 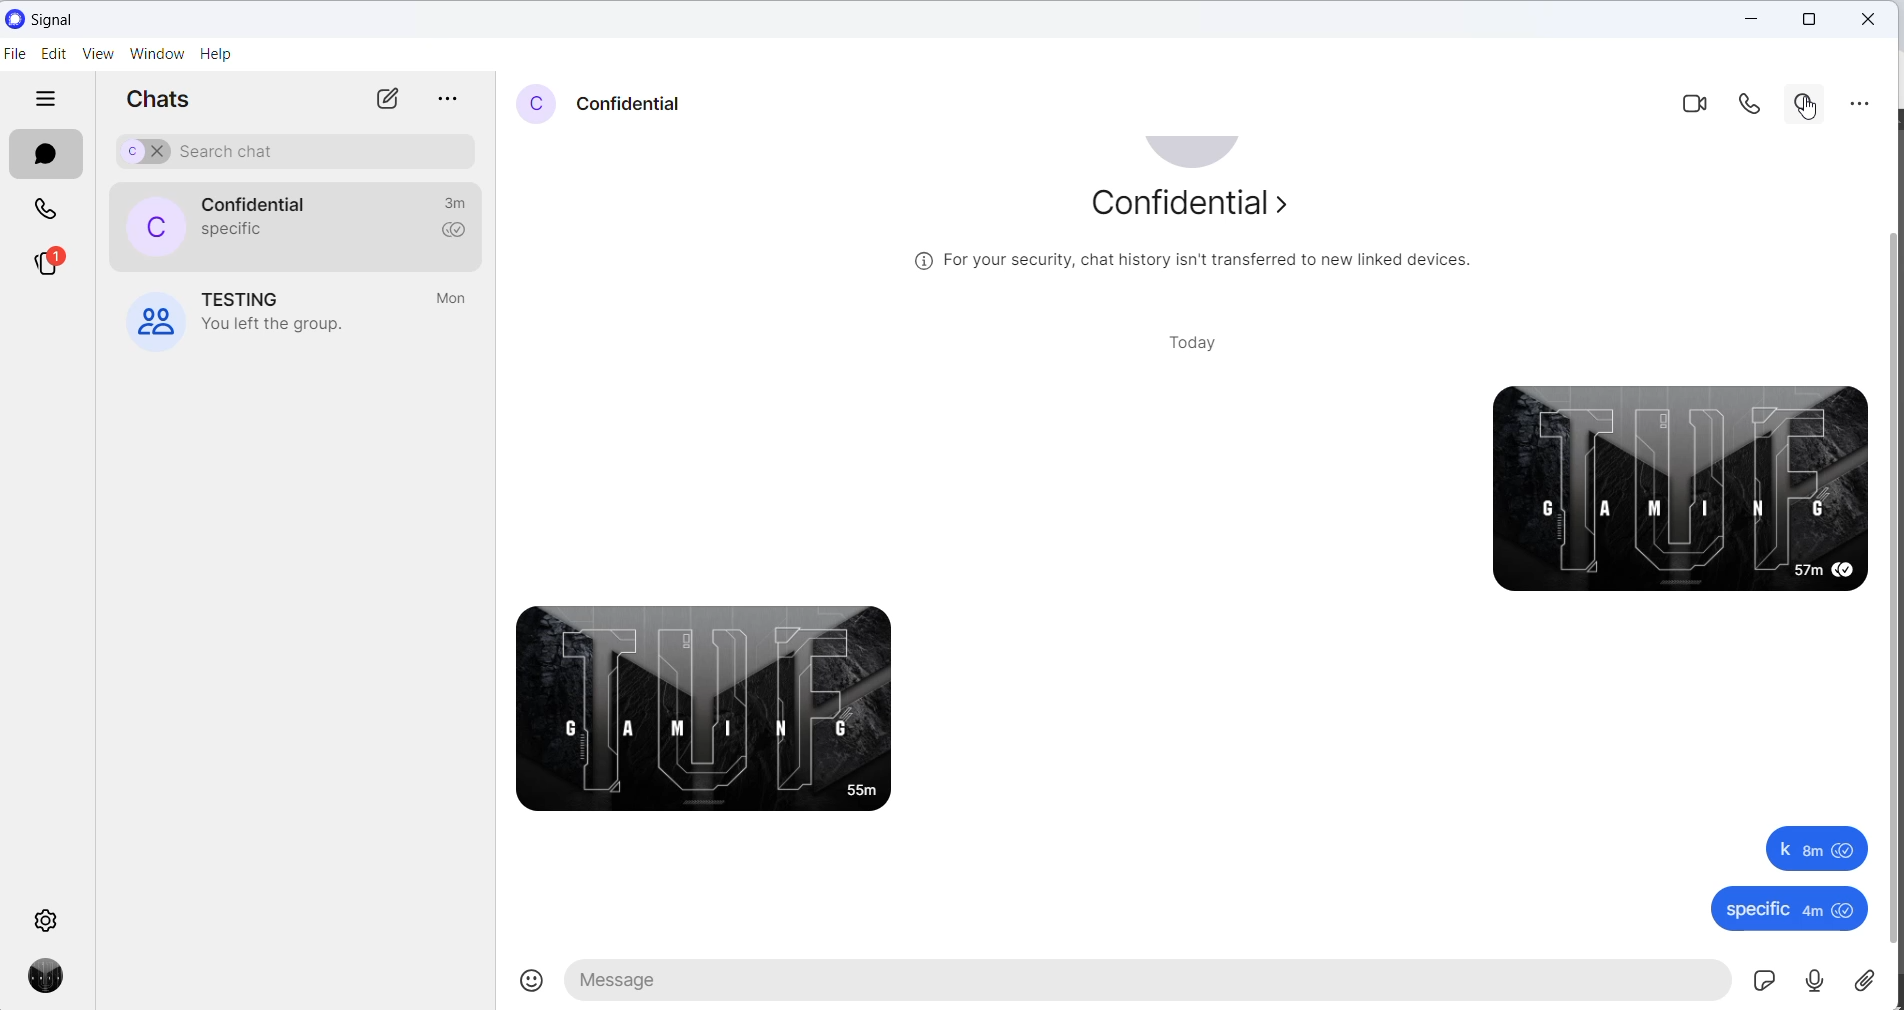 I want to click on profile, so click(x=55, y=978).